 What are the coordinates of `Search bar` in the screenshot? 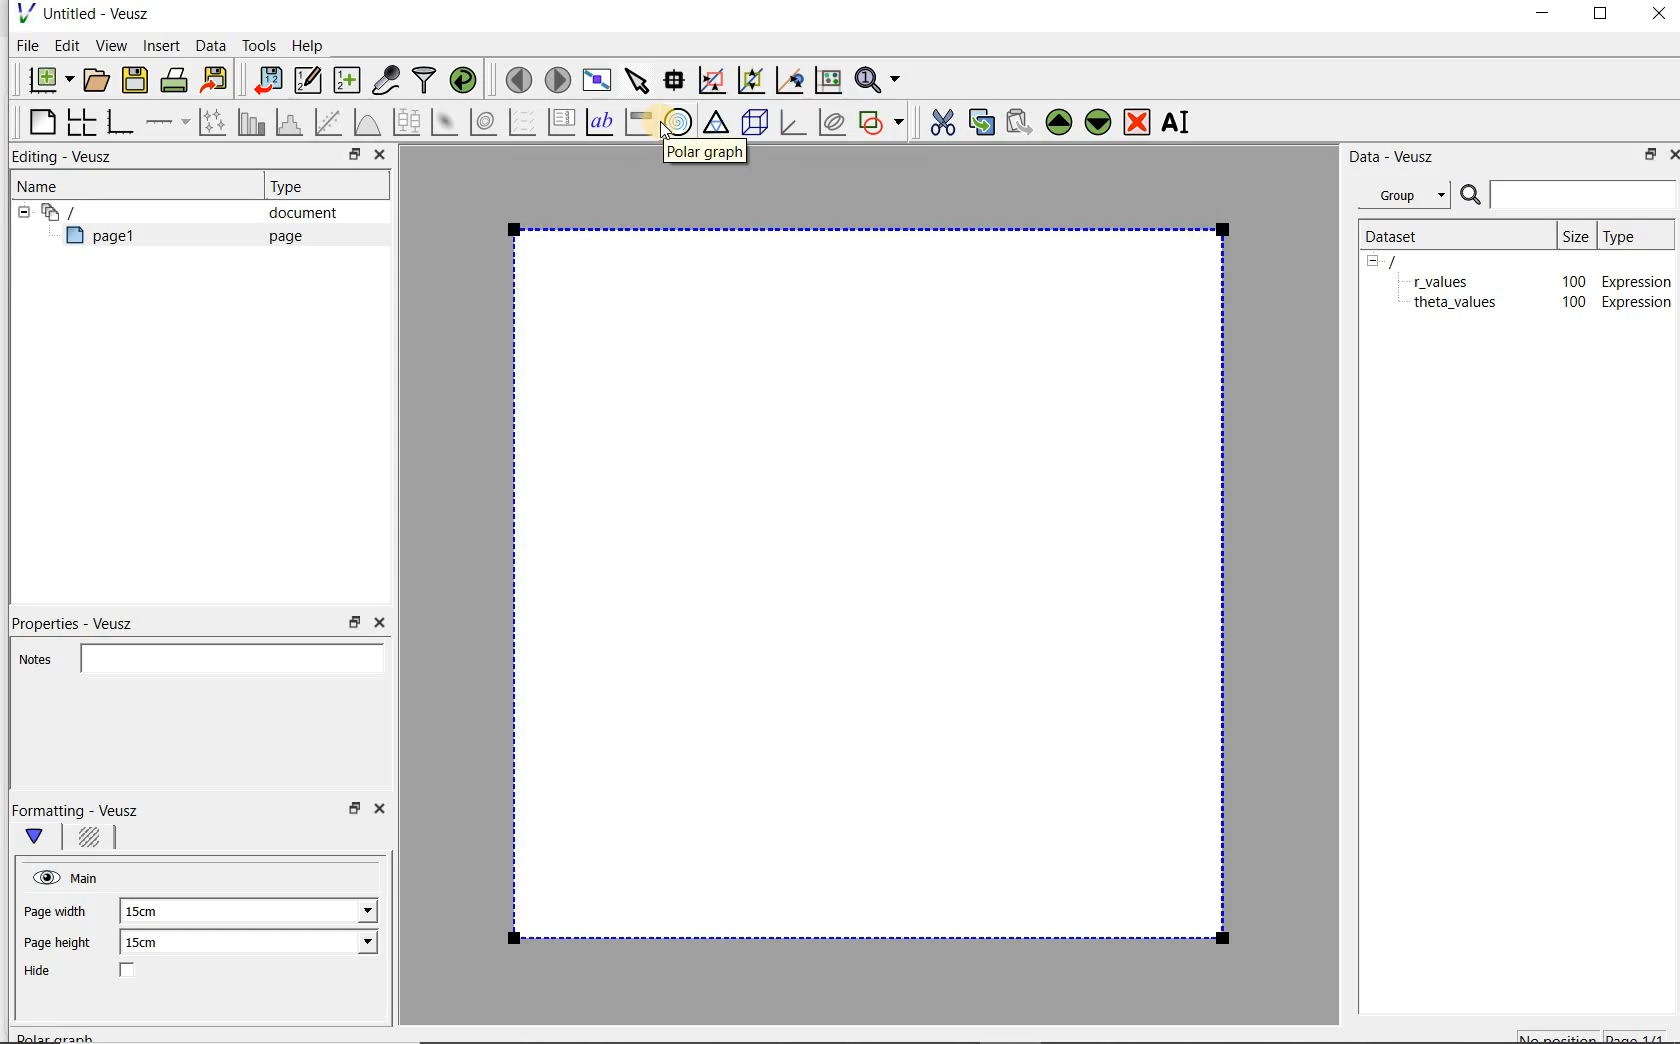 It's located at (1569, 193).